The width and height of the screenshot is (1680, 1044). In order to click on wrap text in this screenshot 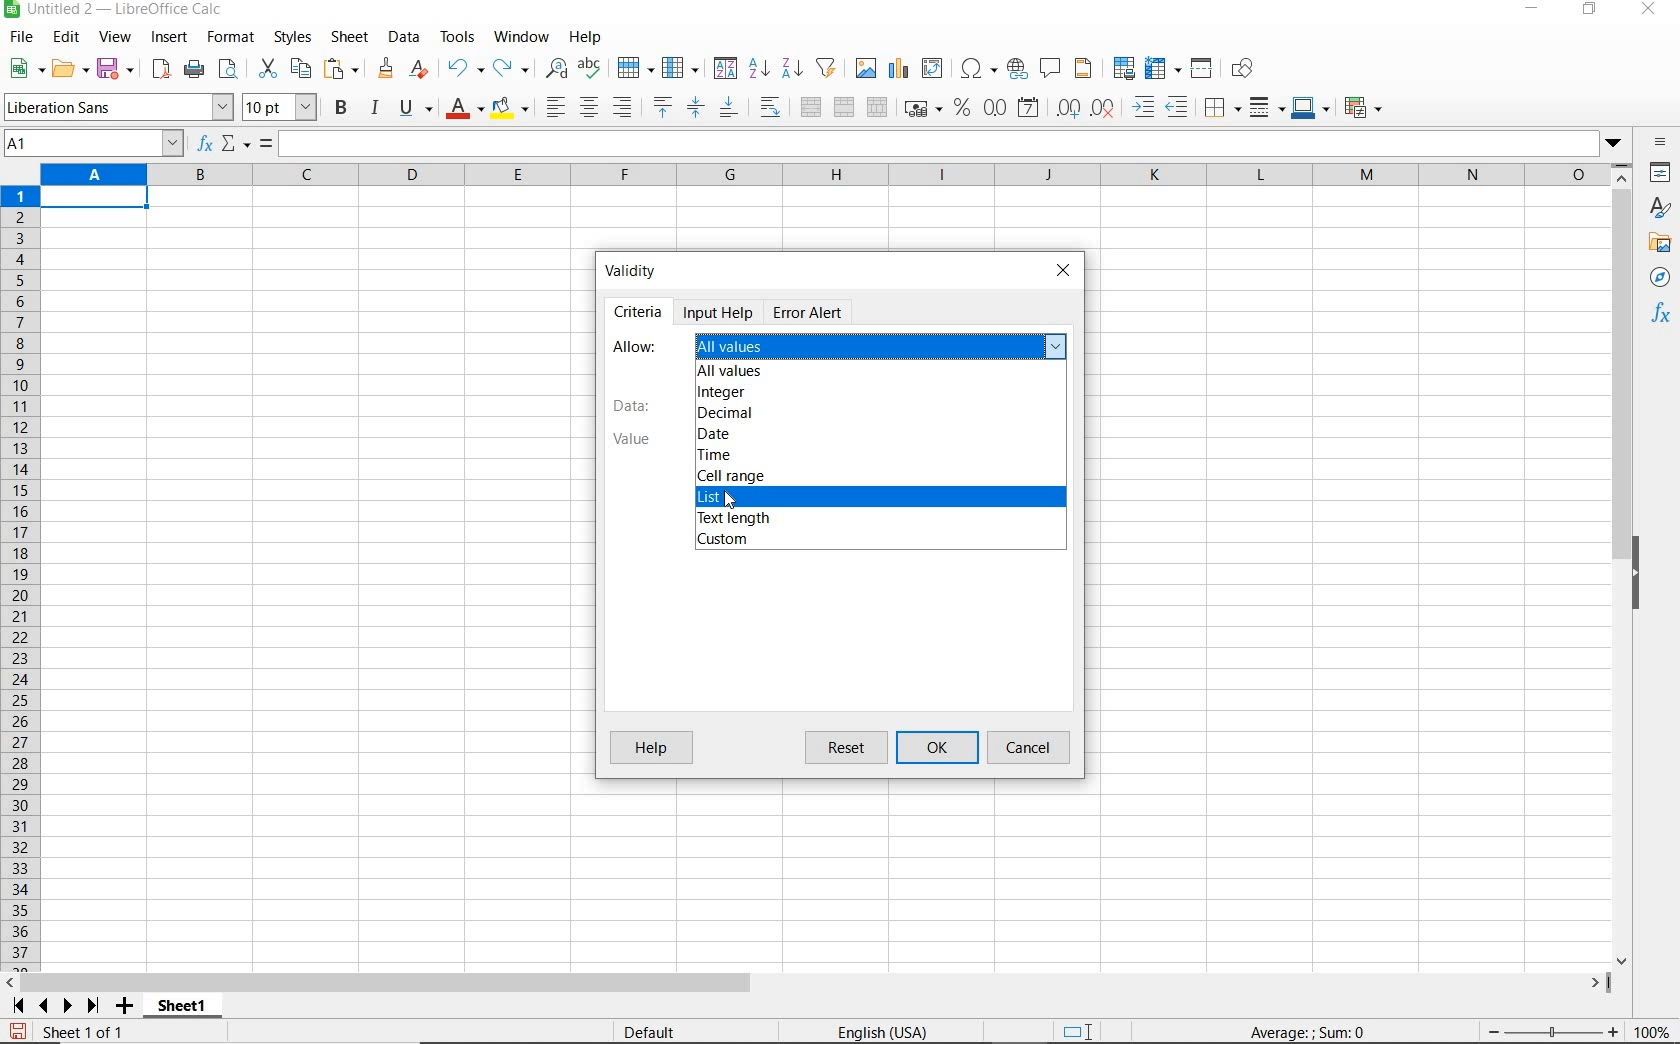, I will do `click(773, 106)`.